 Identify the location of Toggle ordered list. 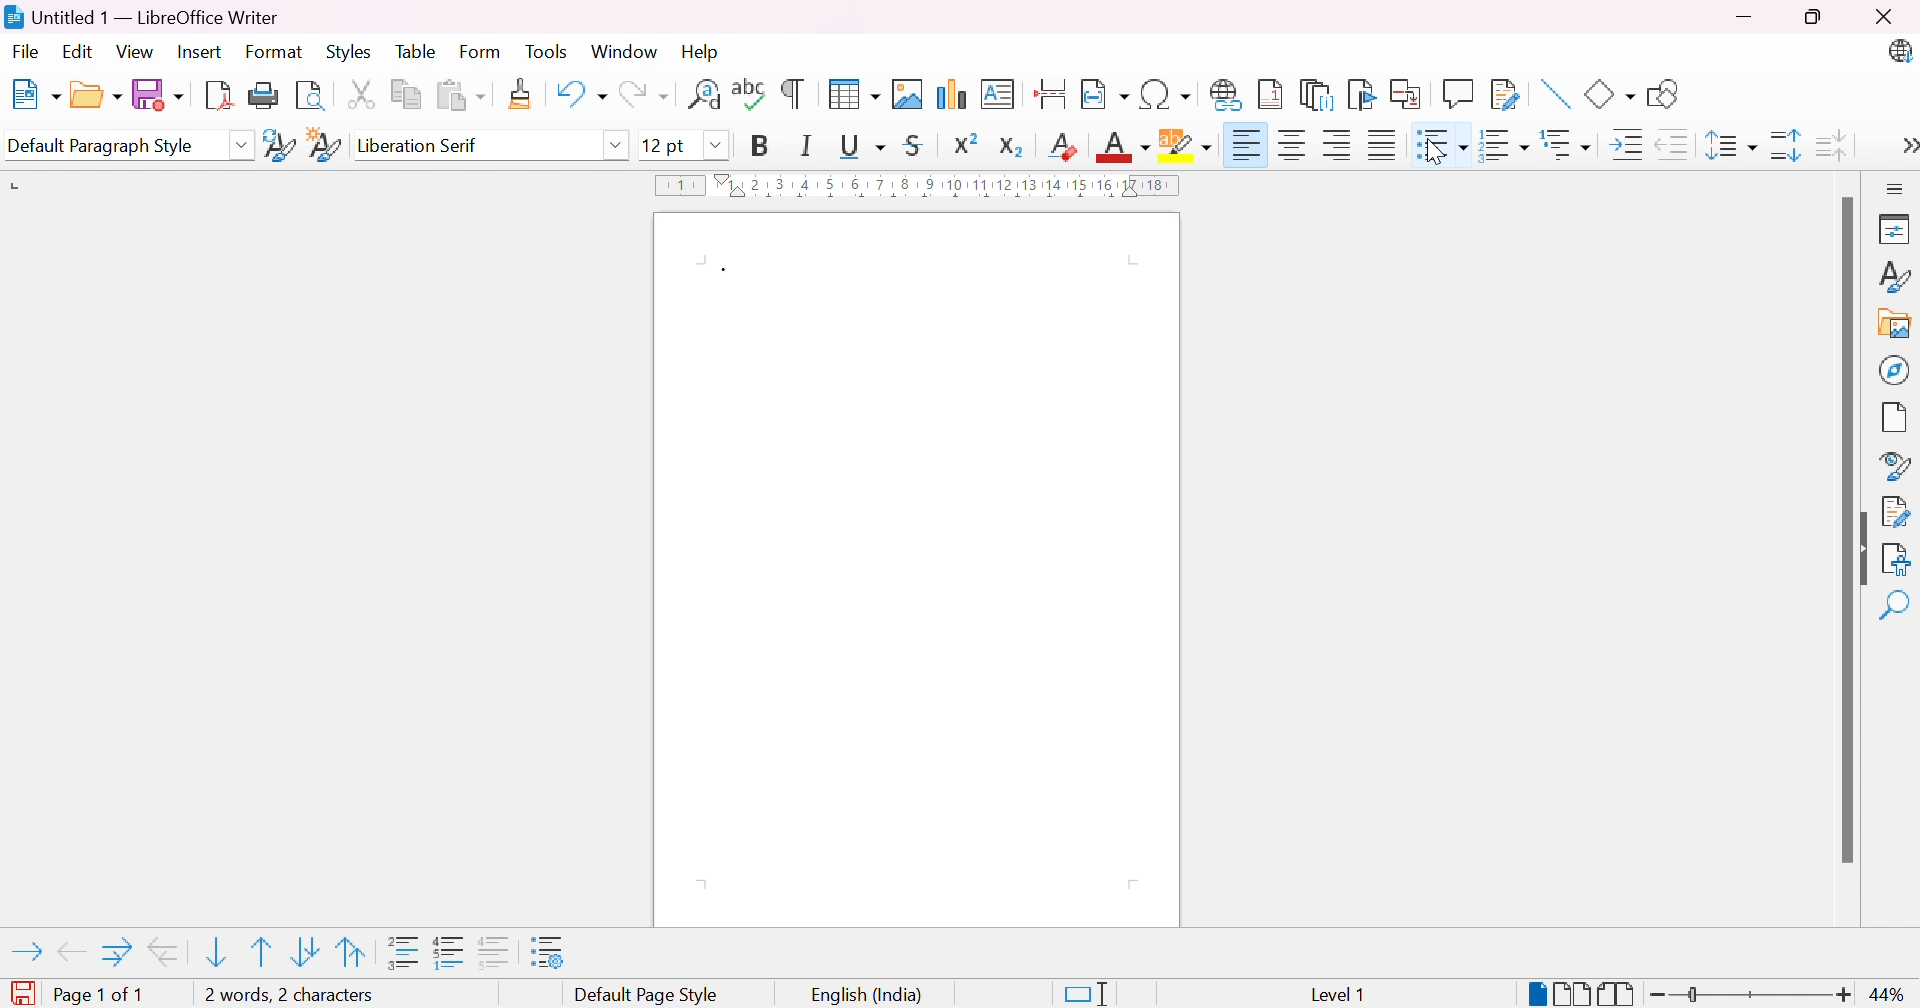
(1507, 148).